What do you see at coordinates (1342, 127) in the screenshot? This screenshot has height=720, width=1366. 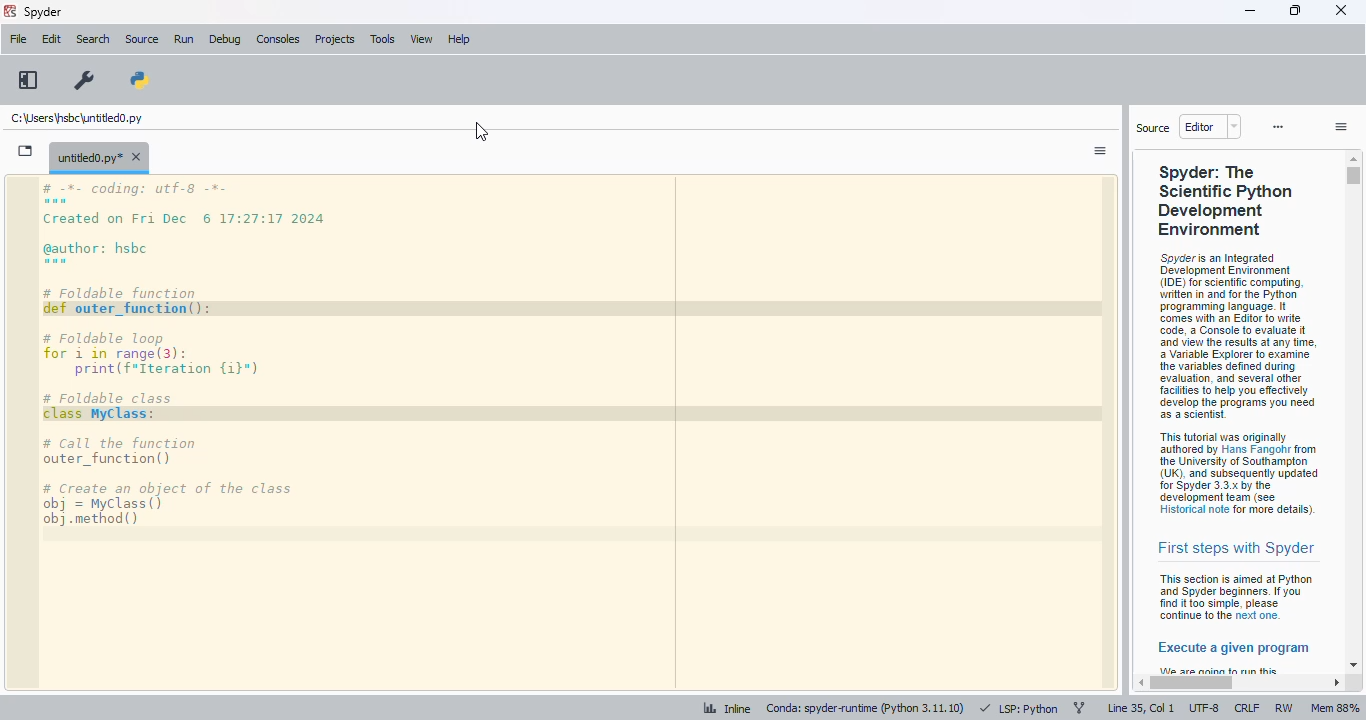 I see `options` at bounding box center [1342, 127].